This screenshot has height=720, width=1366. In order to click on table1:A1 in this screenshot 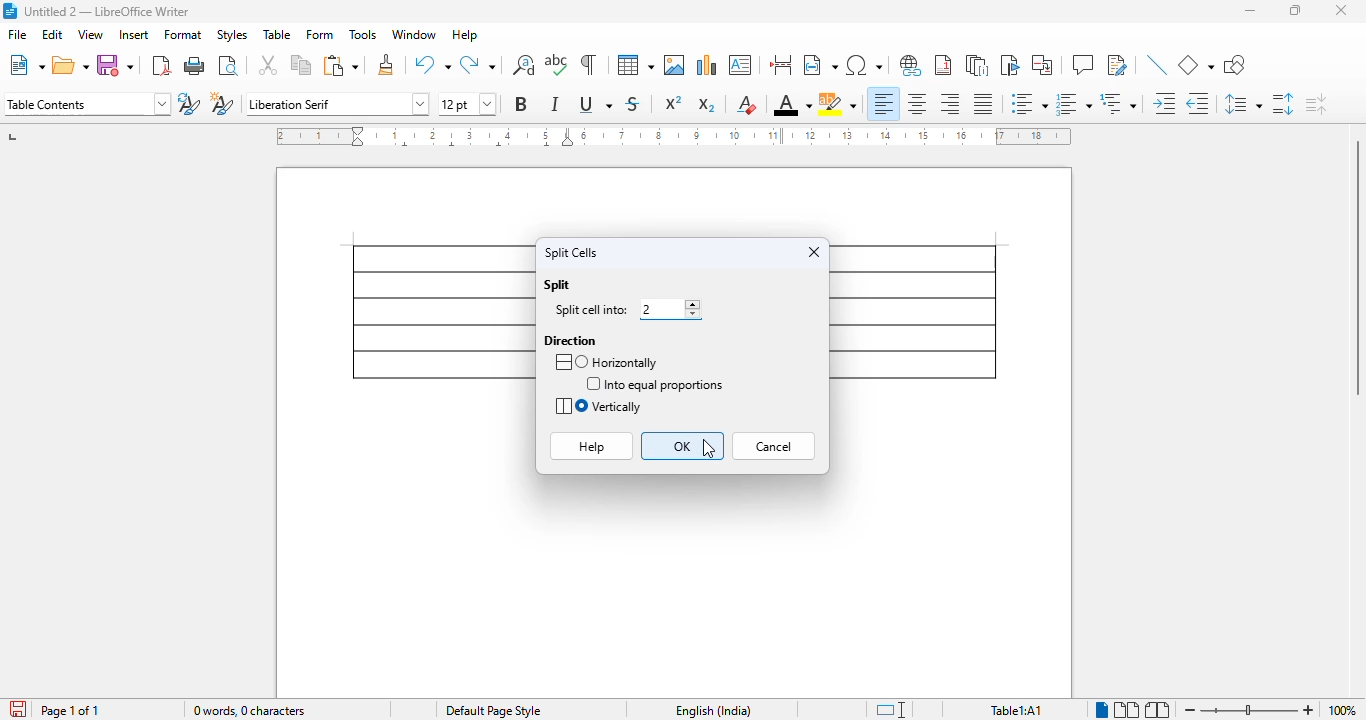, I will do `click(1016, 709)`.